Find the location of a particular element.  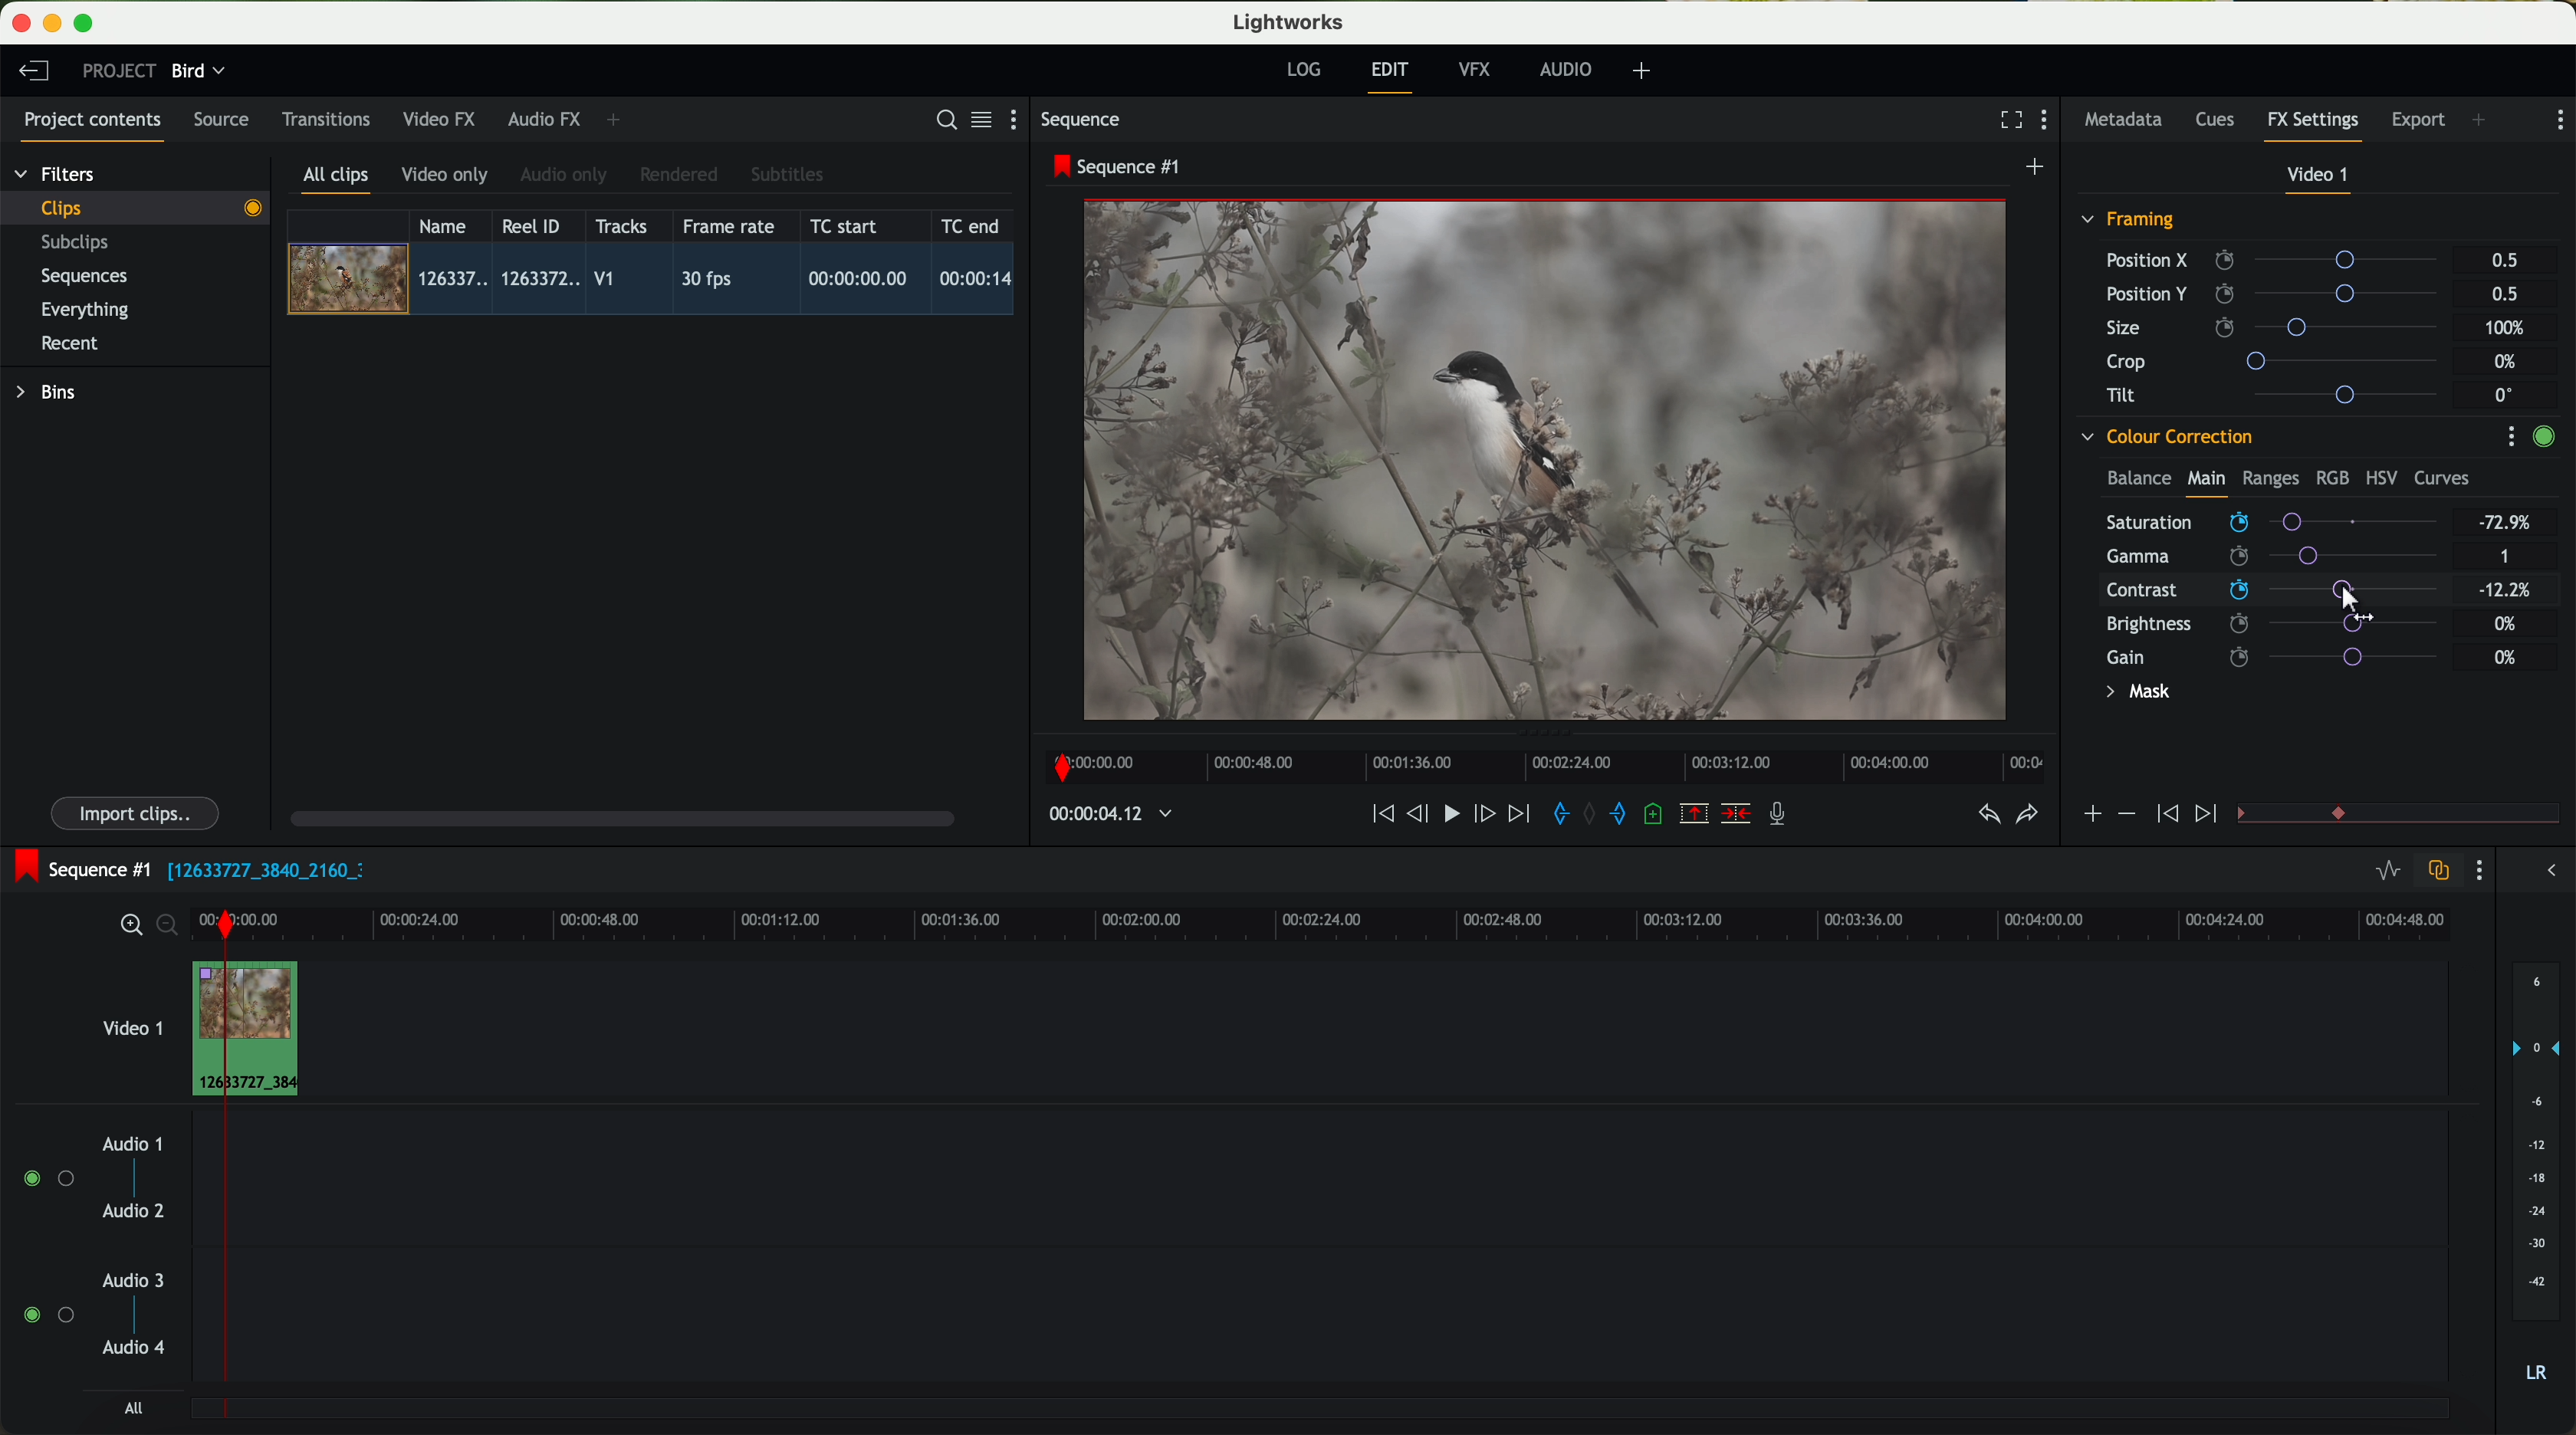

video 1 is located at coordinates (2320, 179).